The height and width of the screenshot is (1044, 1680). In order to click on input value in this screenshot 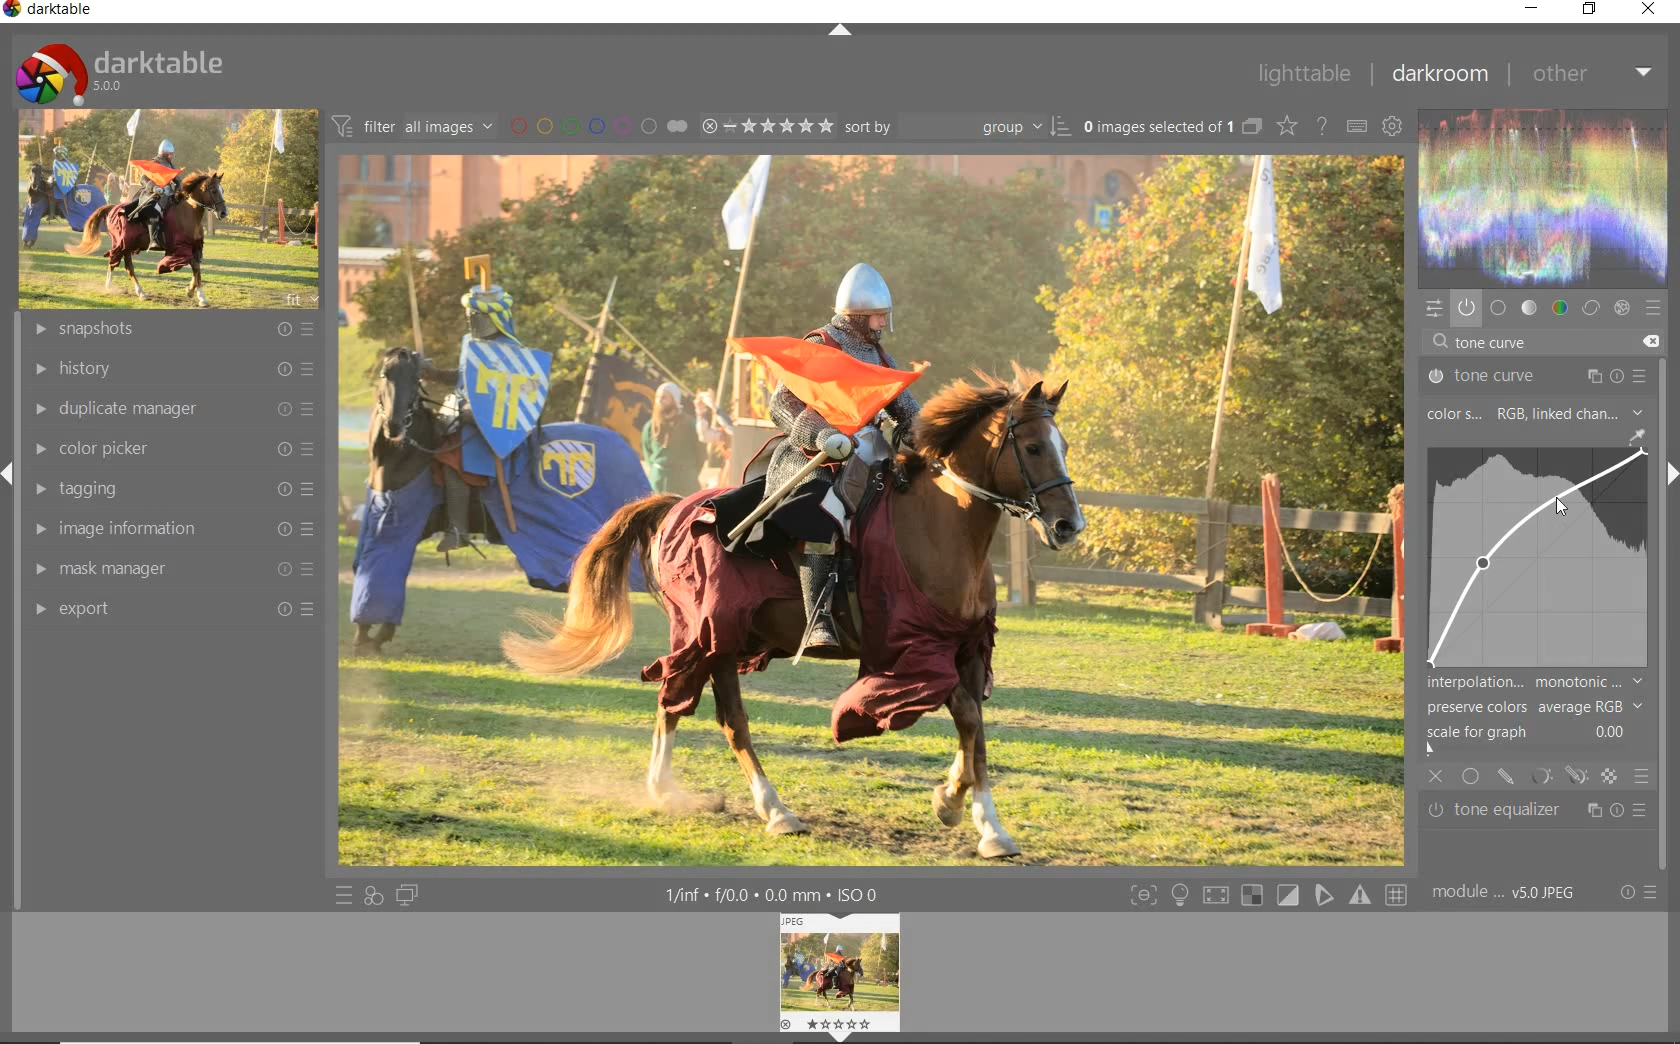, I will do `click(1495, 344)`.